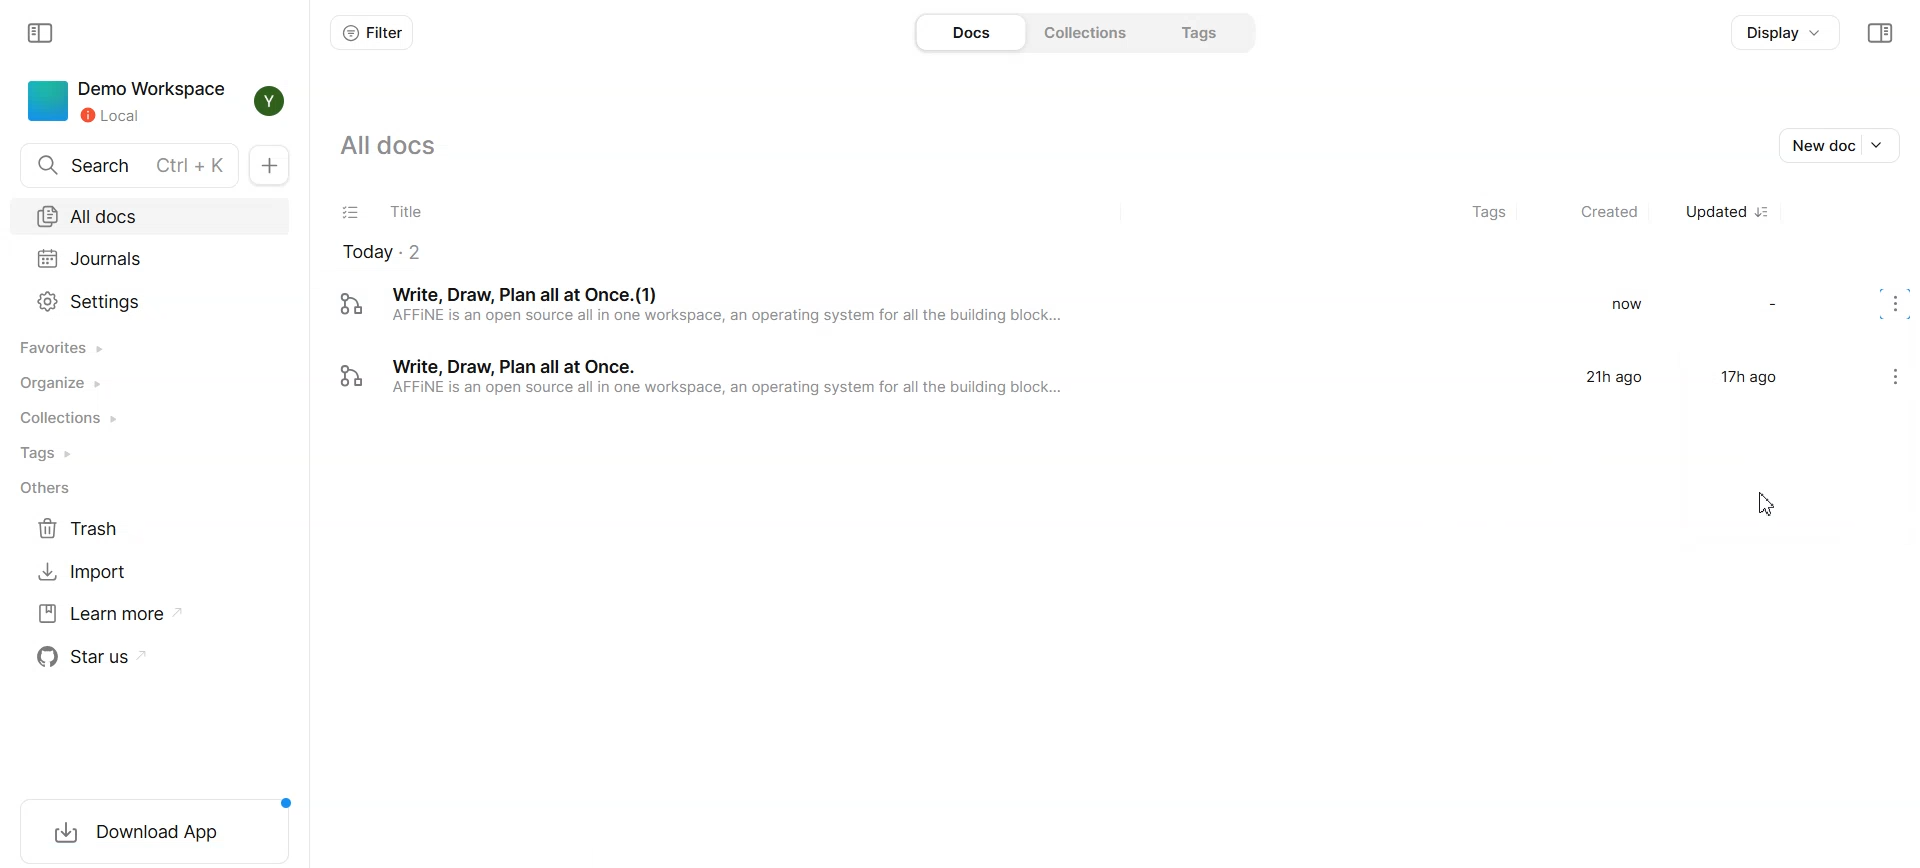  I want to click on Organize, so click(149, 383).